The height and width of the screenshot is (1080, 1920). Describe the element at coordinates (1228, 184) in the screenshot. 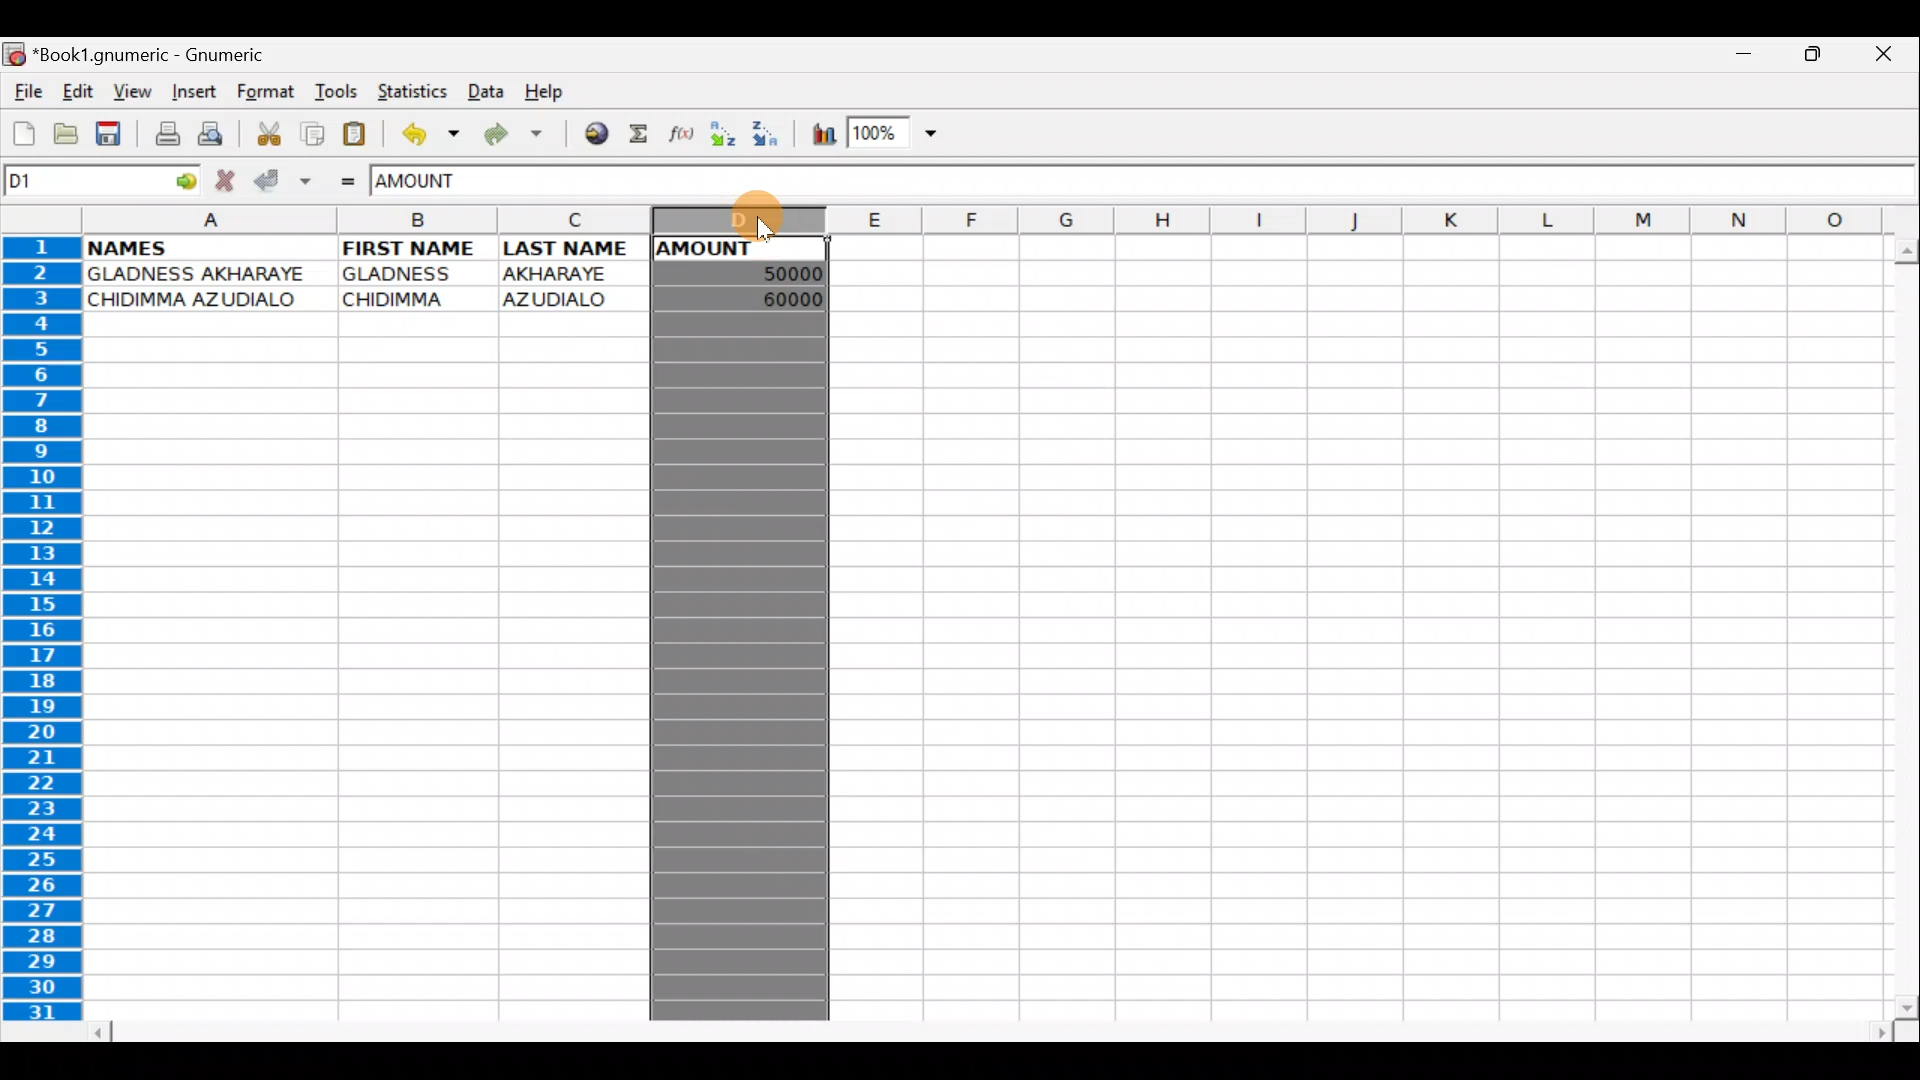

I see `Formula bar` at that location.